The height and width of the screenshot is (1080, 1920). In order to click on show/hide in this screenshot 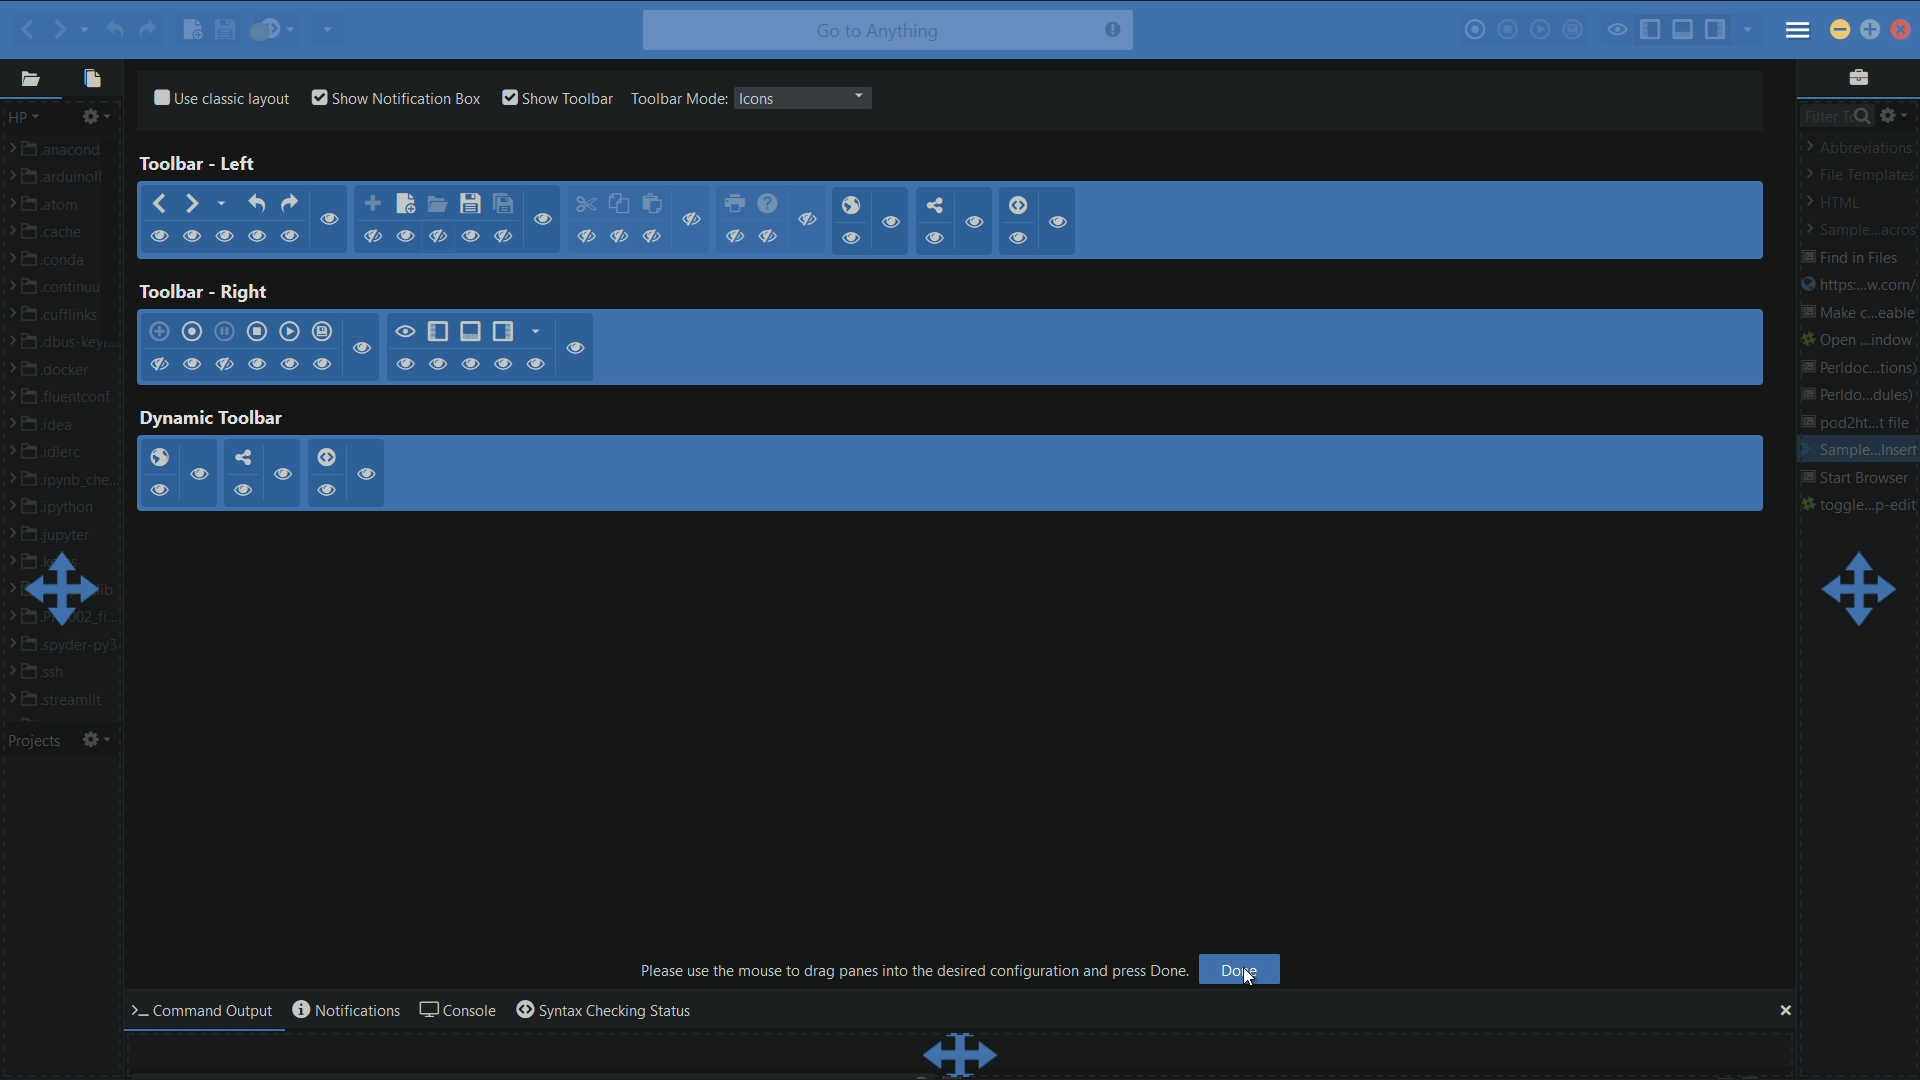, I will do `click(653, 236)`.